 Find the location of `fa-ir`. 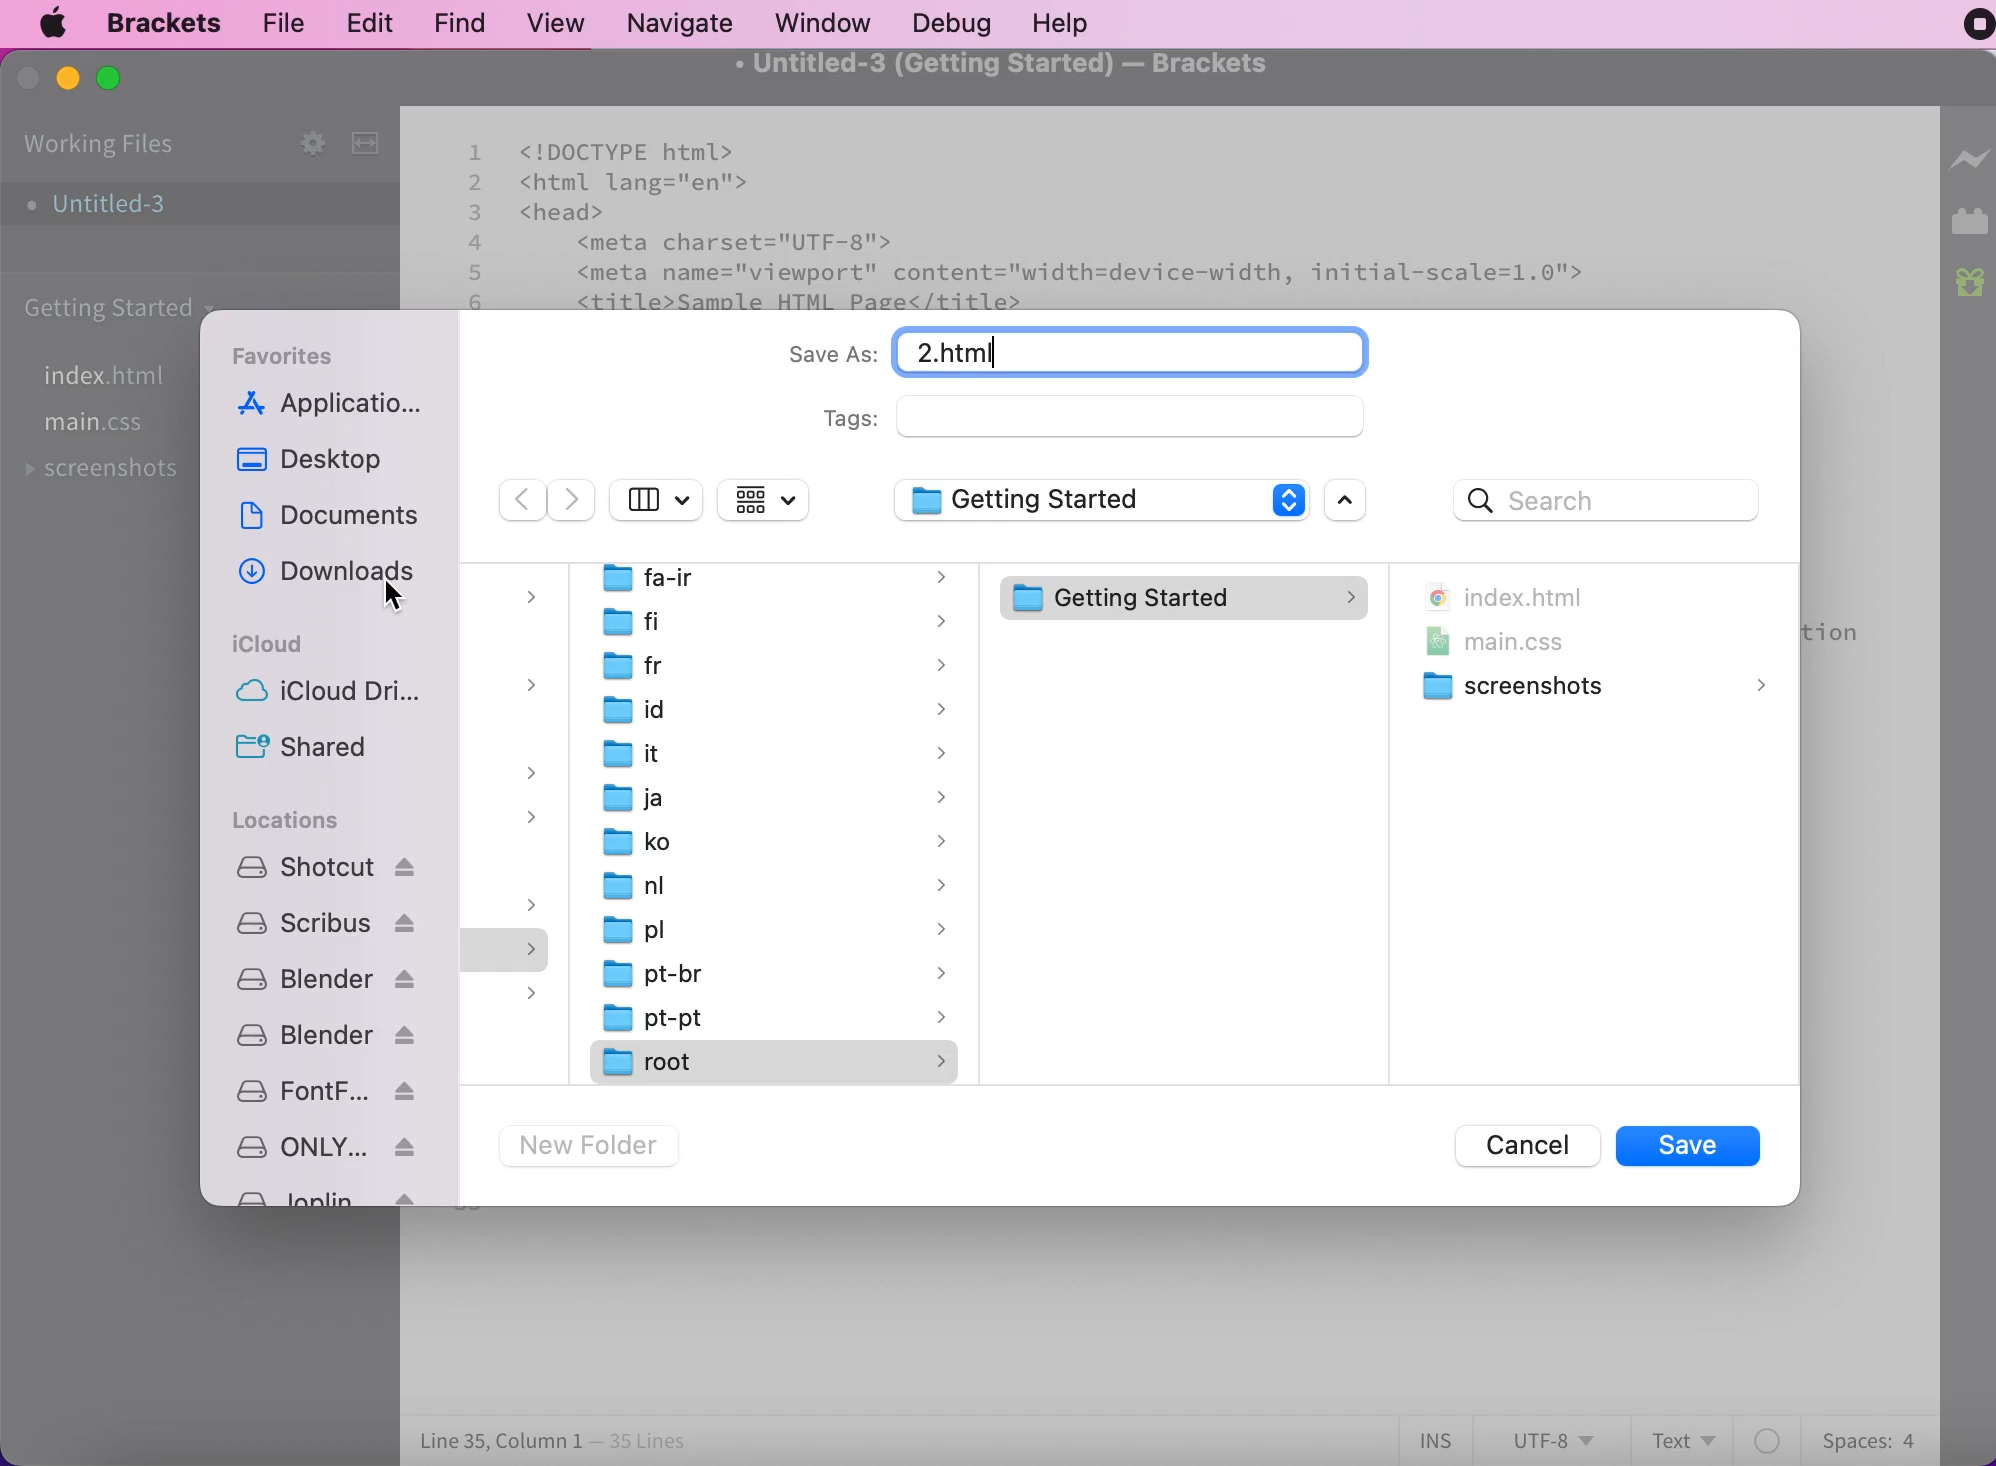

fa-ir is located at coordinates (778, 579).